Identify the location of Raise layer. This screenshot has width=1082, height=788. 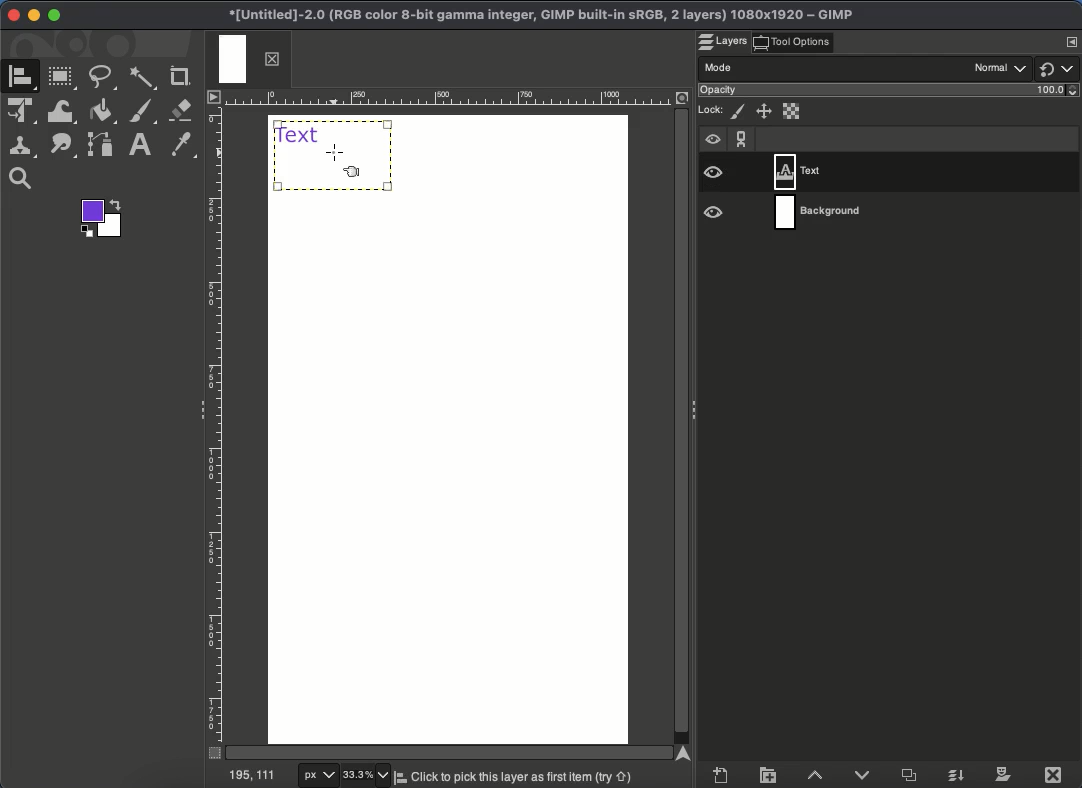
(818, 776).